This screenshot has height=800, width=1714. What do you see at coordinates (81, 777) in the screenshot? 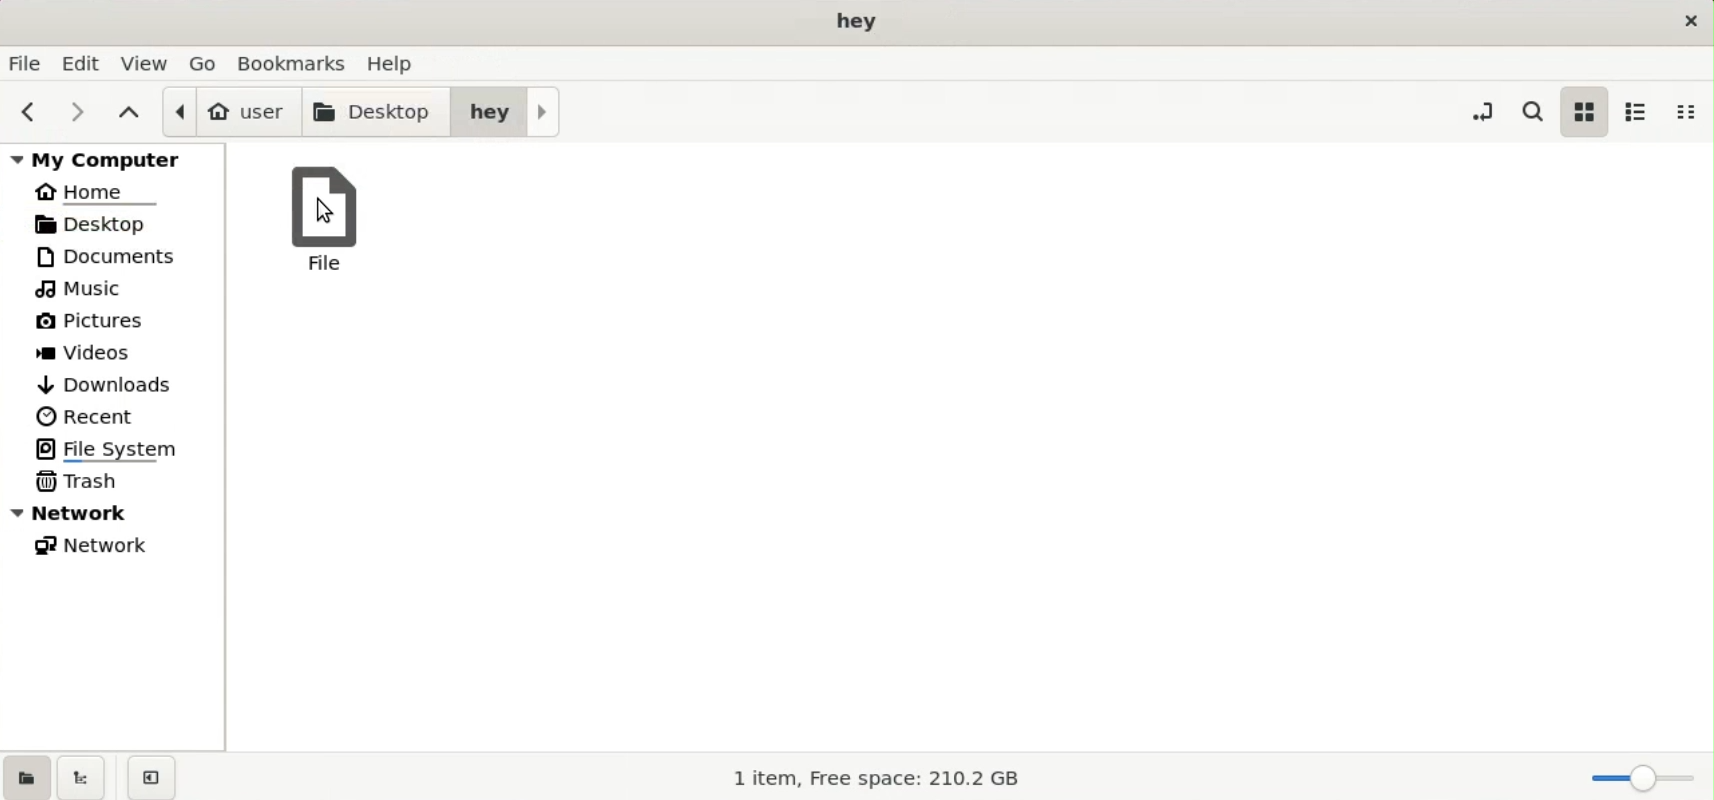
I see `show treeview` at bounding box center [81, 777].